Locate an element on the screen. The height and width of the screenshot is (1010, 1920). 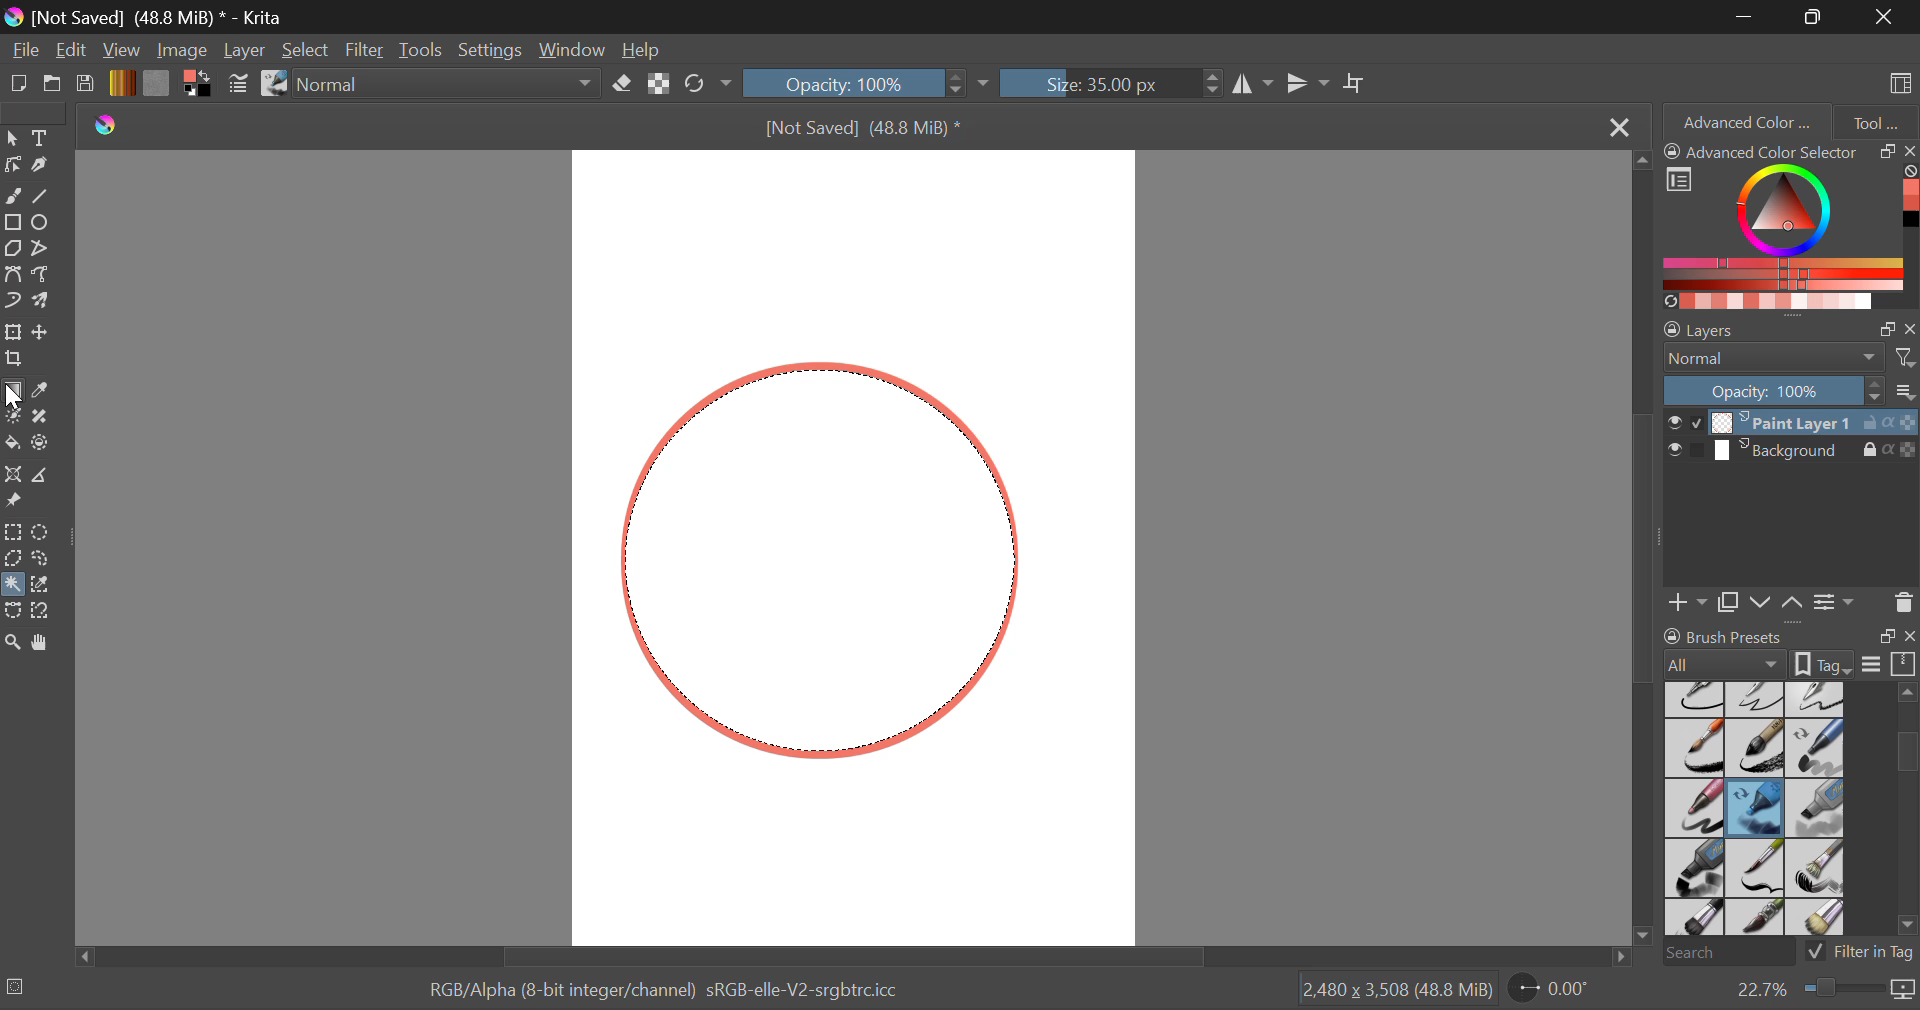
Calligraphic Tool is located at coordinates (44, 165).